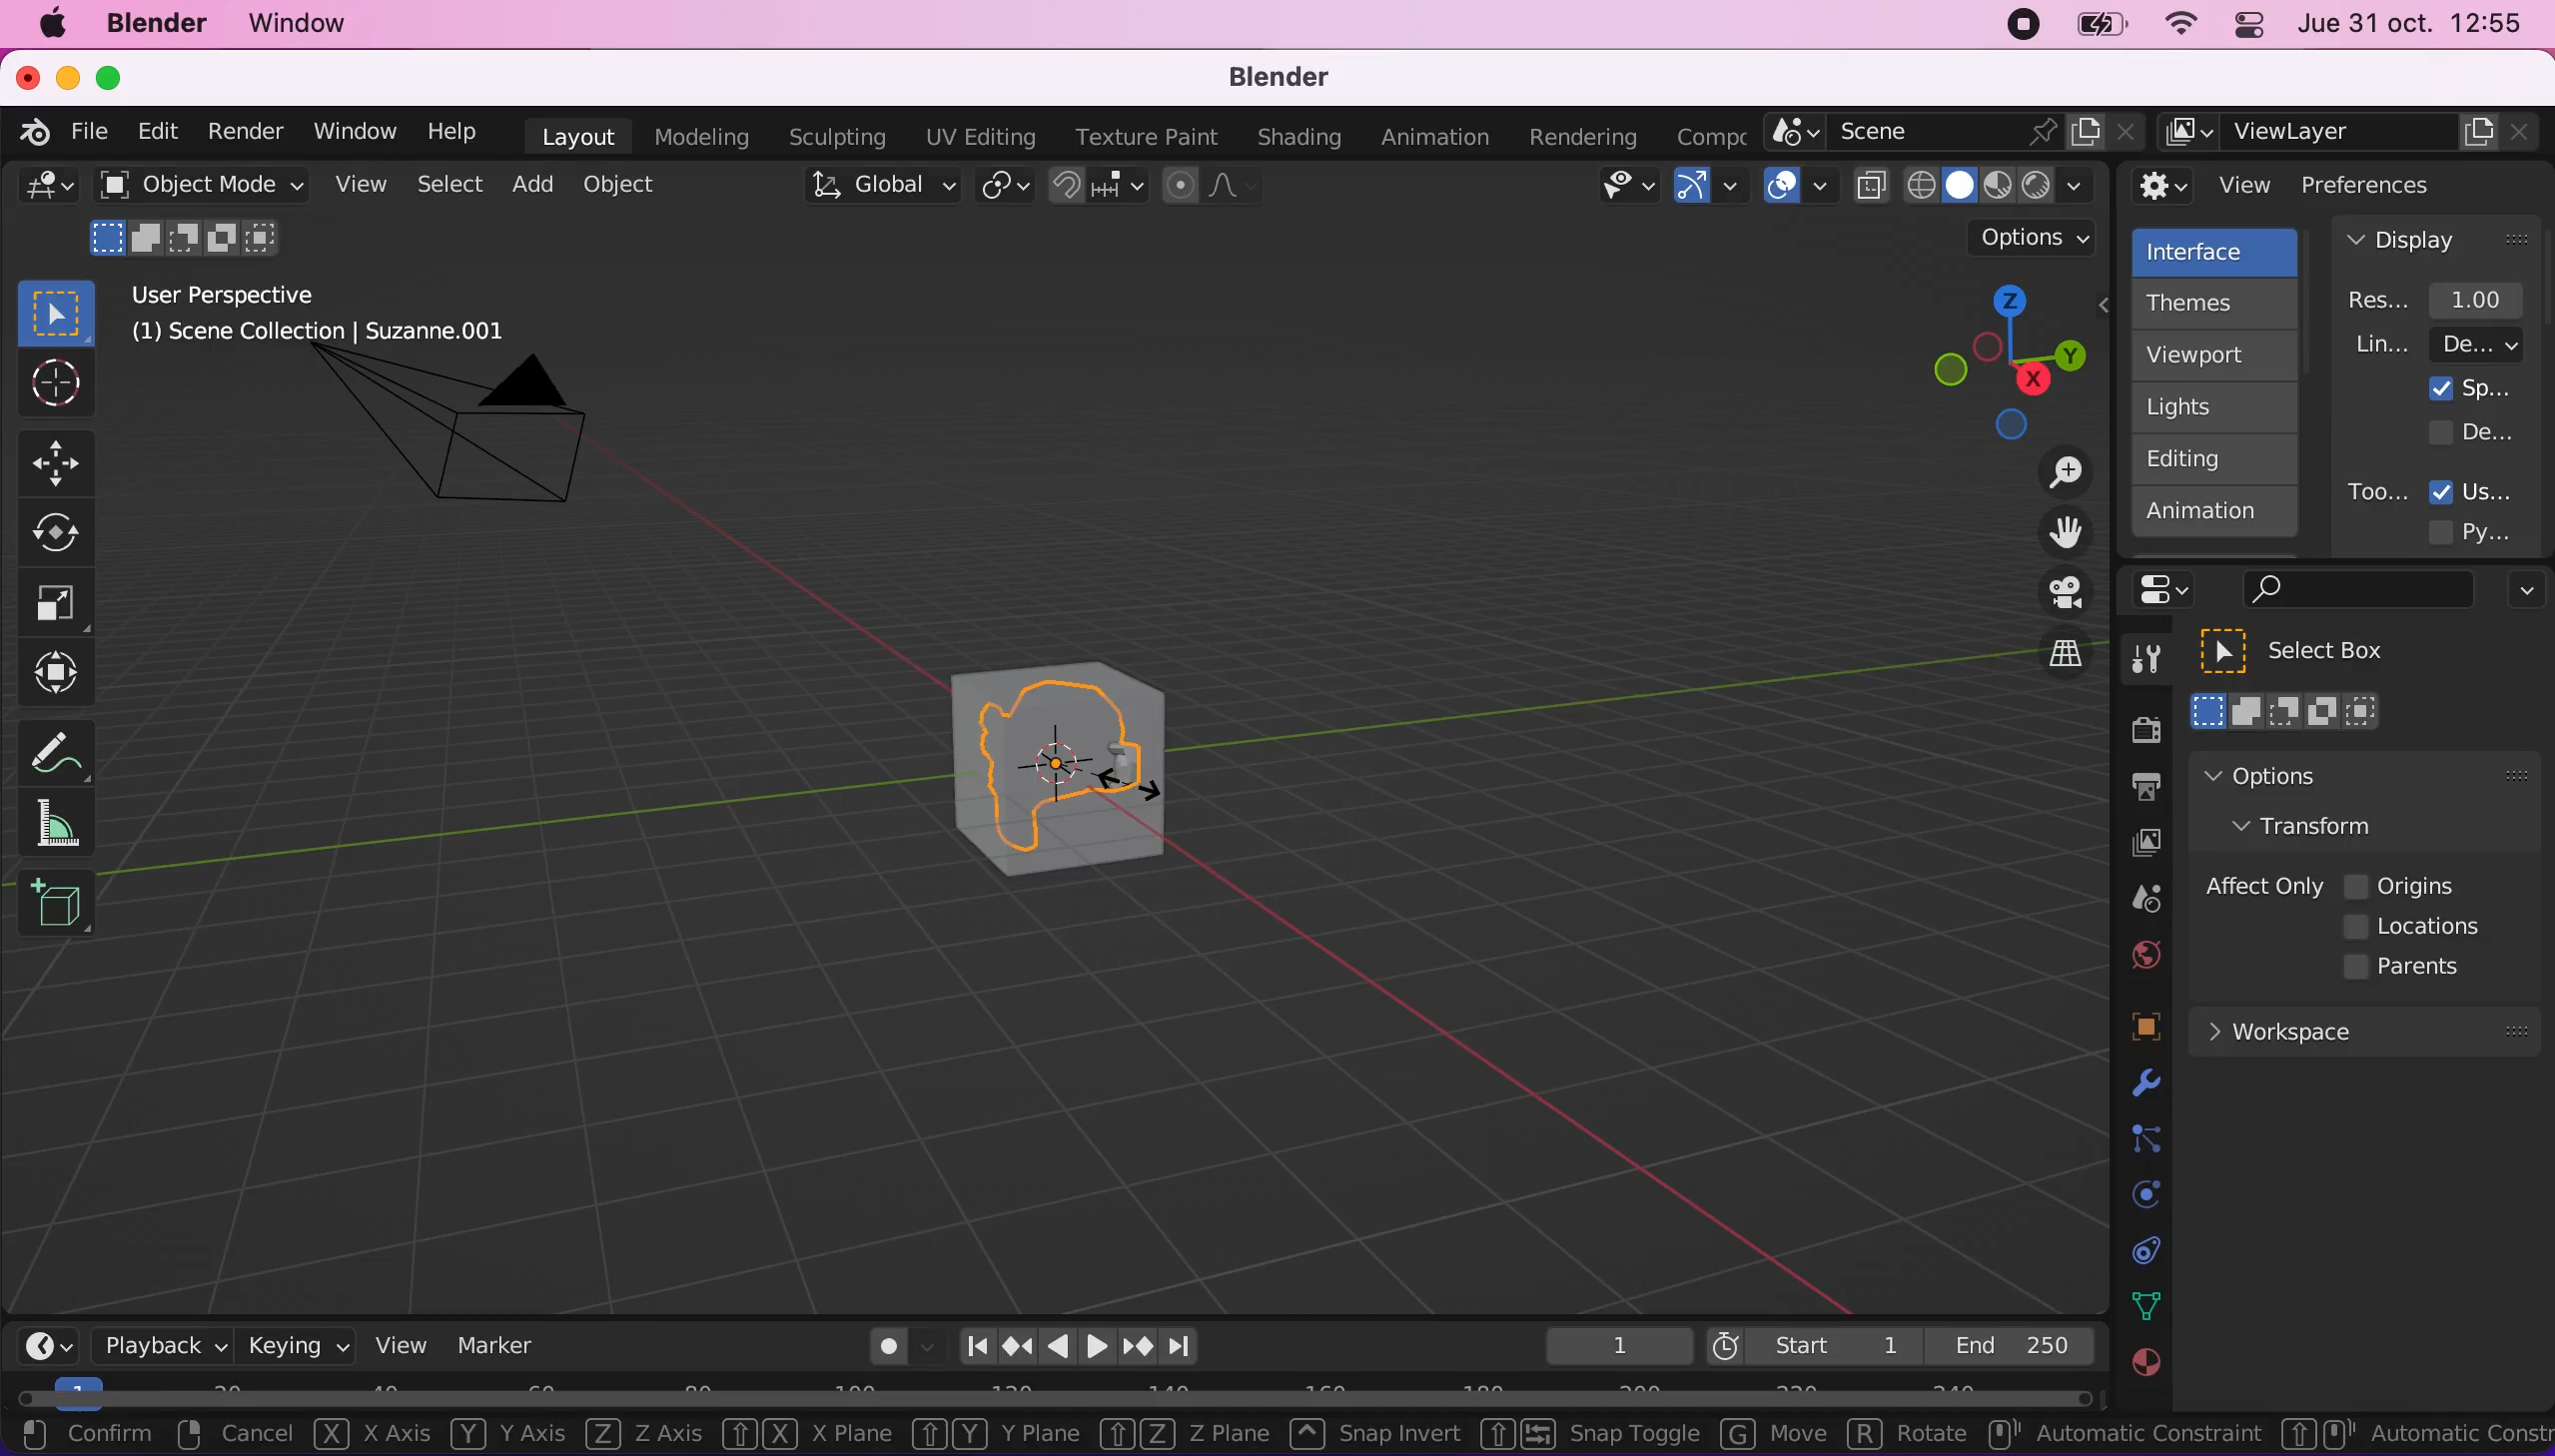 The image size is (2555, 1456). Describe the element at coordinates (1955, 133) in the screenshot. I see `scene` at that location.